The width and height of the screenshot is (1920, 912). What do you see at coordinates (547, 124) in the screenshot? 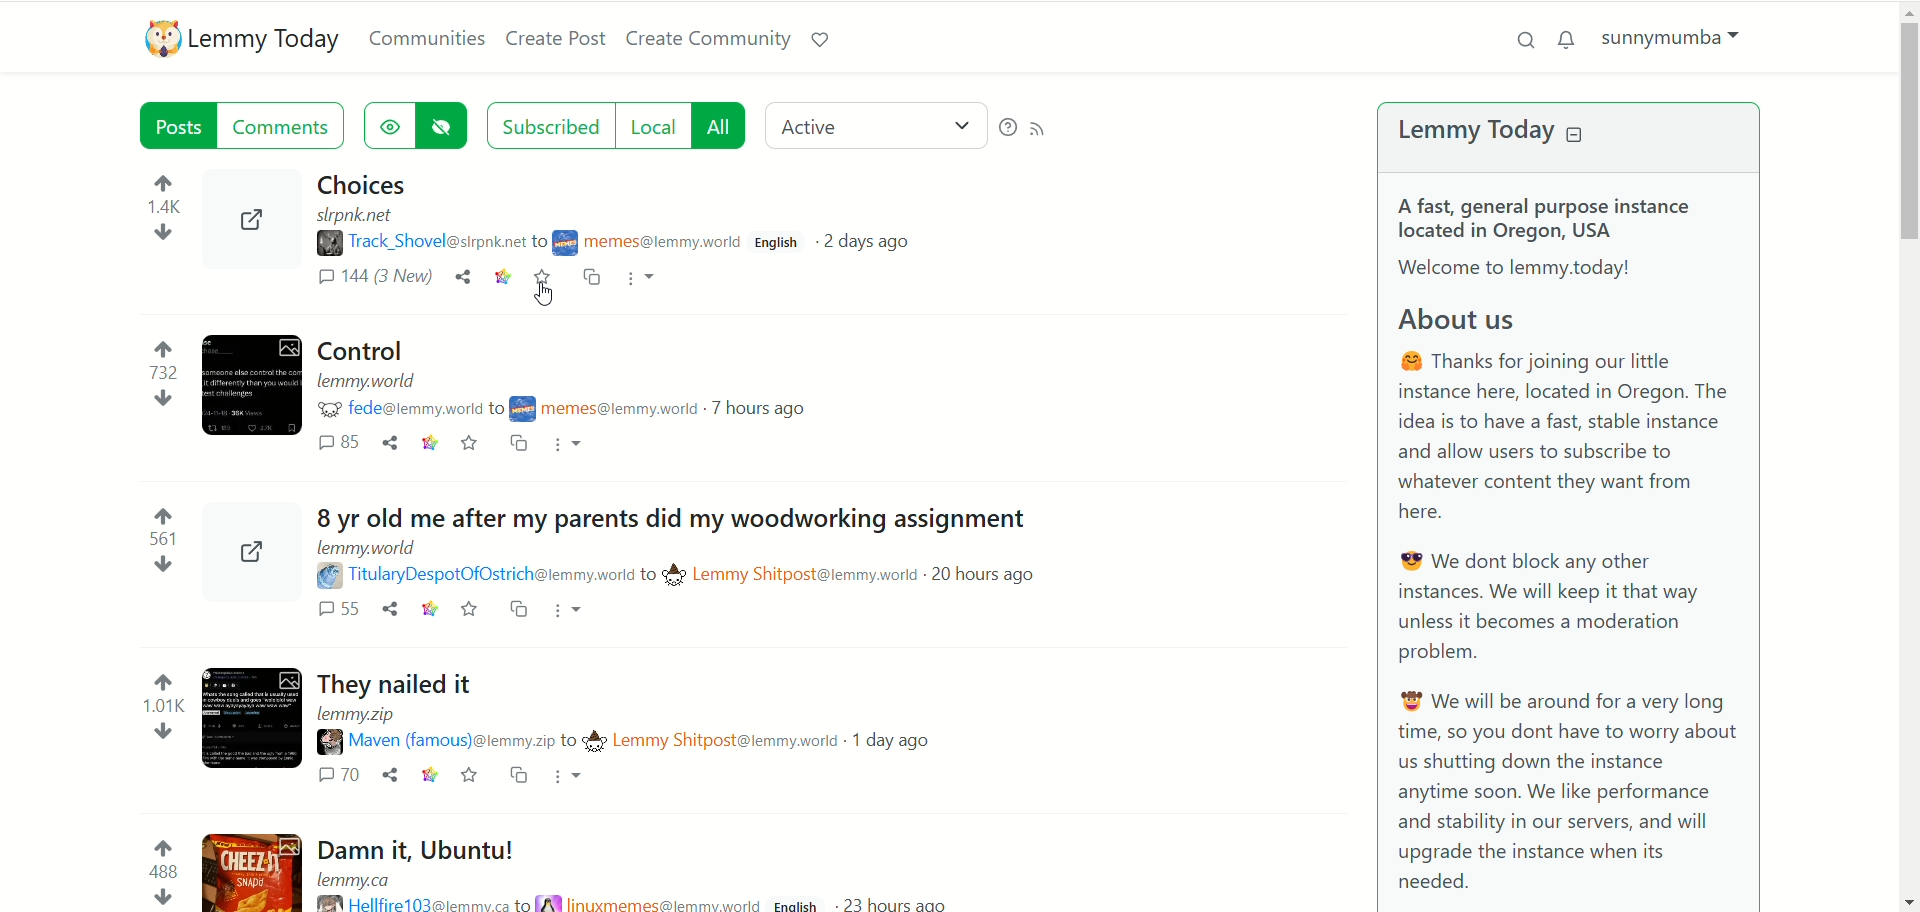
I see `subscribed` at bounding box center [547, 124].